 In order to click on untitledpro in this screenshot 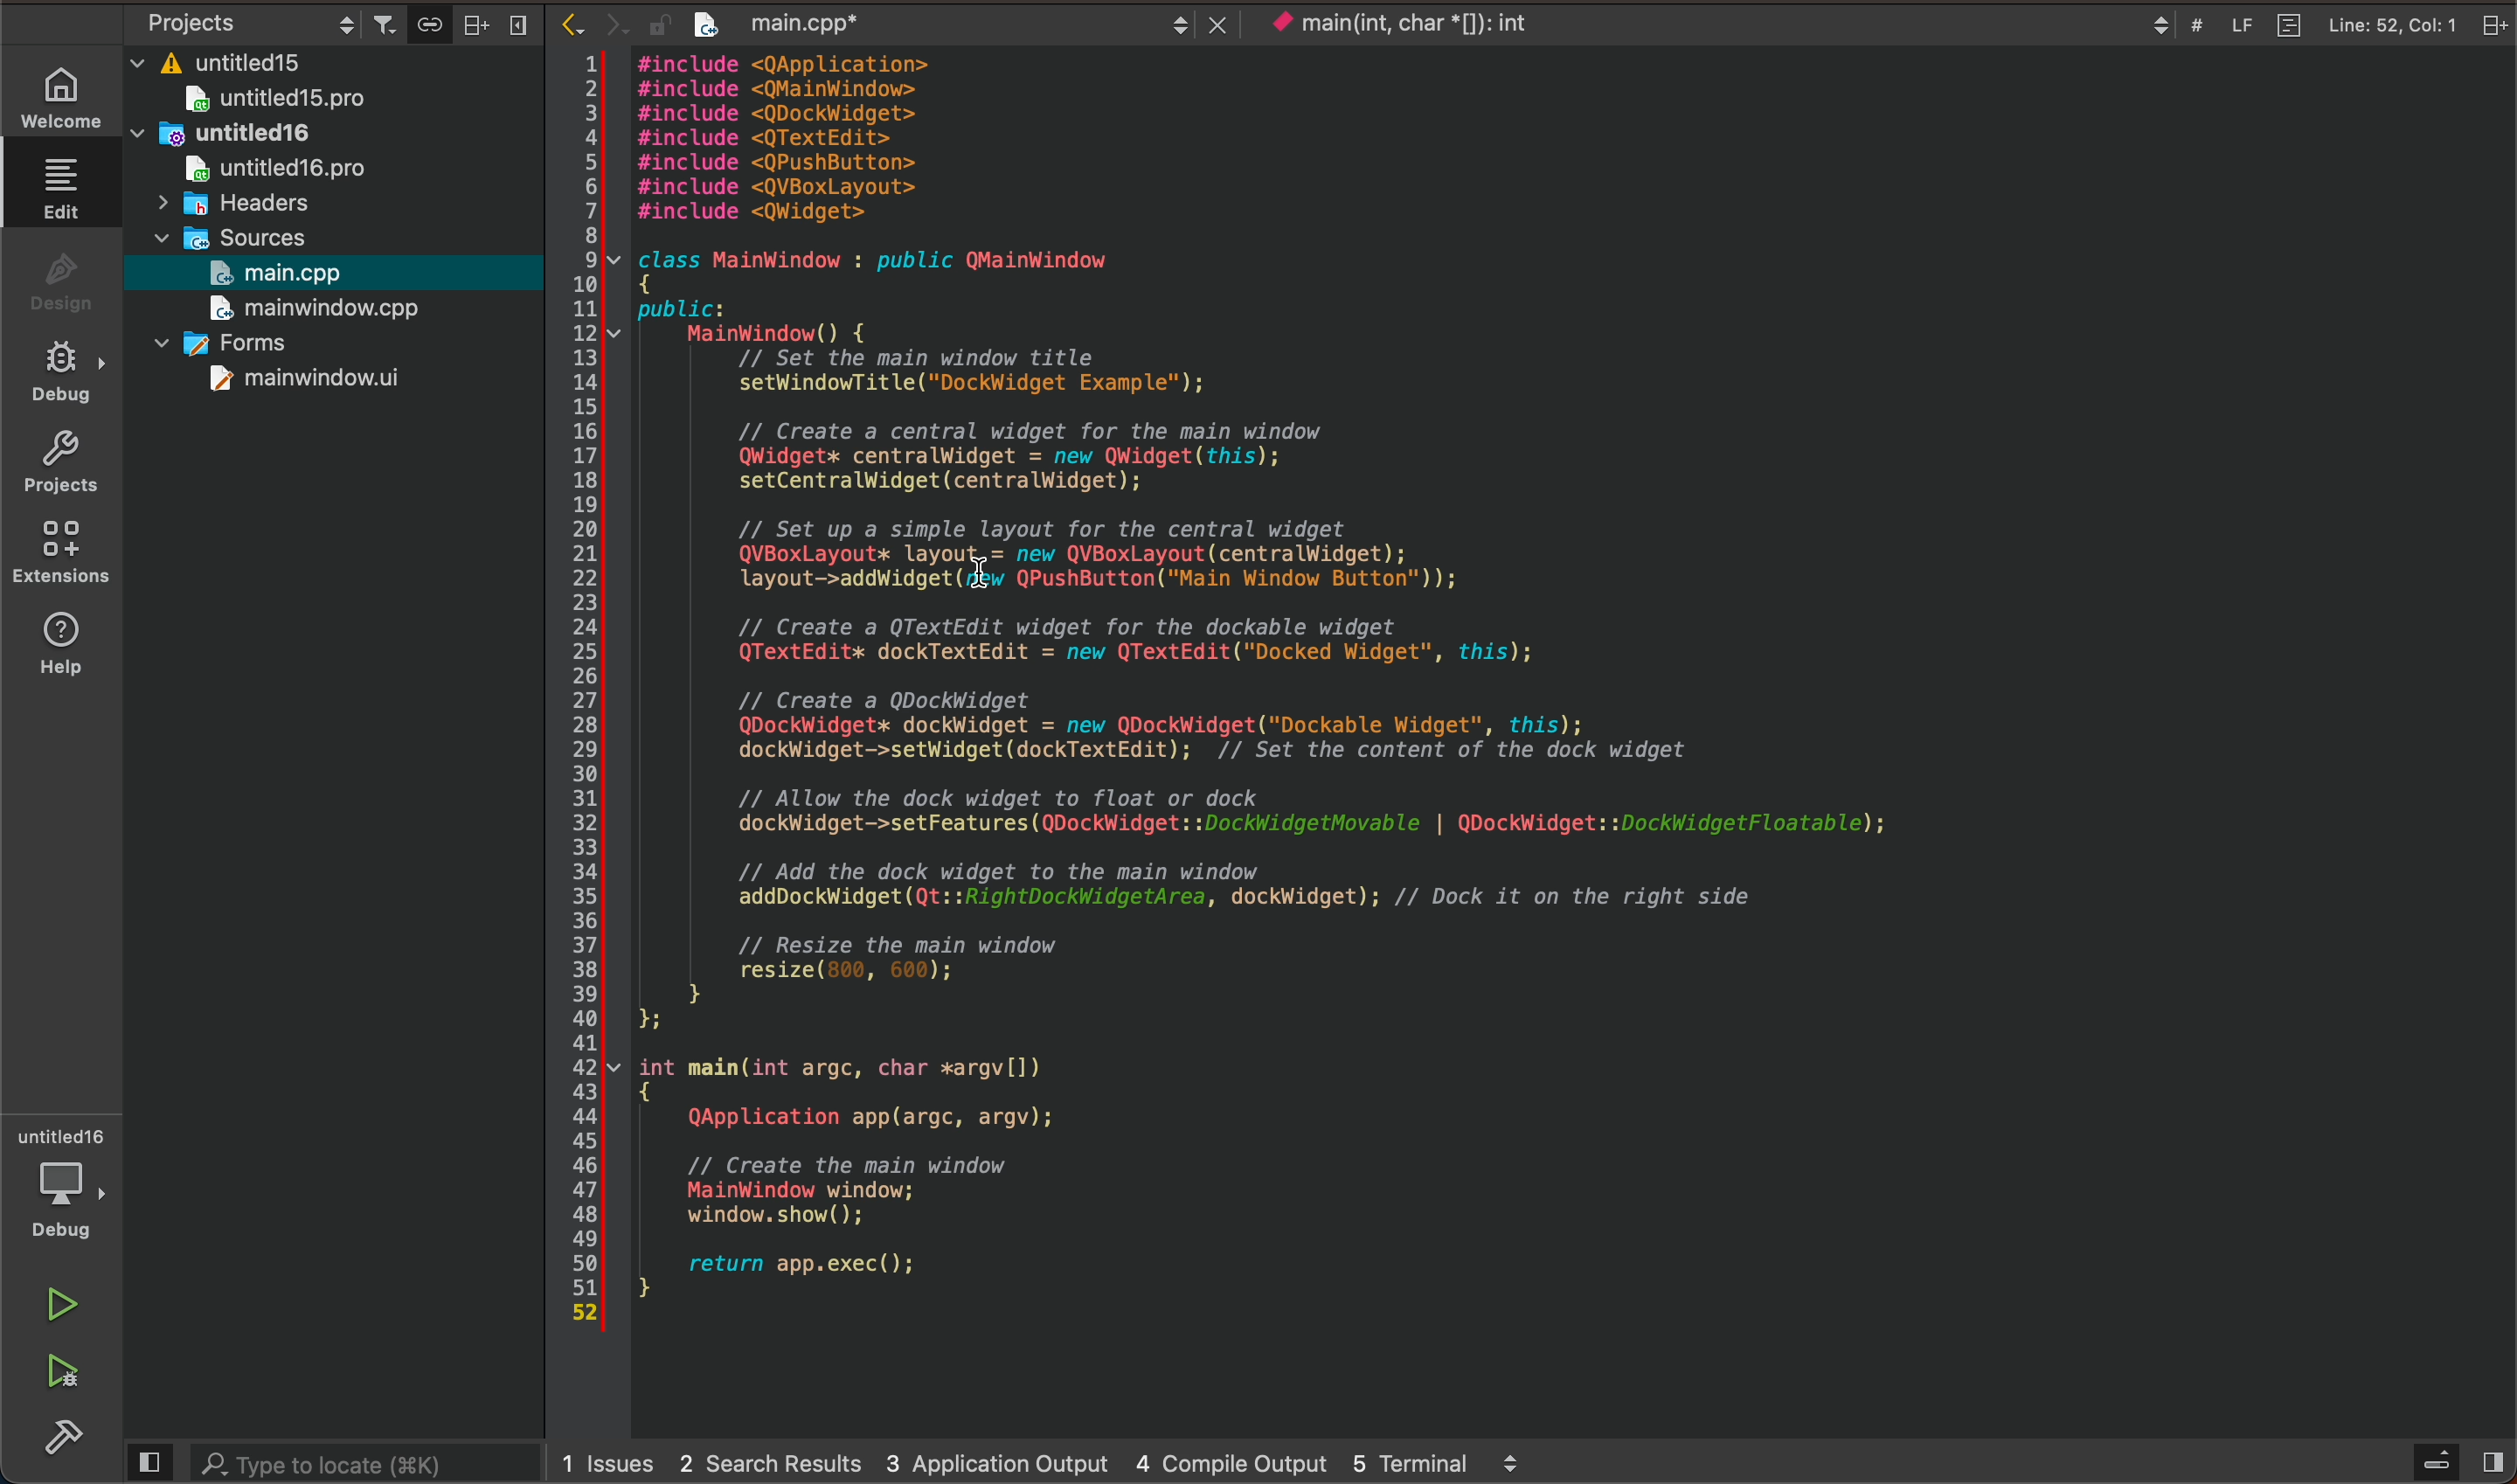, I will do `click(285, 170)`.